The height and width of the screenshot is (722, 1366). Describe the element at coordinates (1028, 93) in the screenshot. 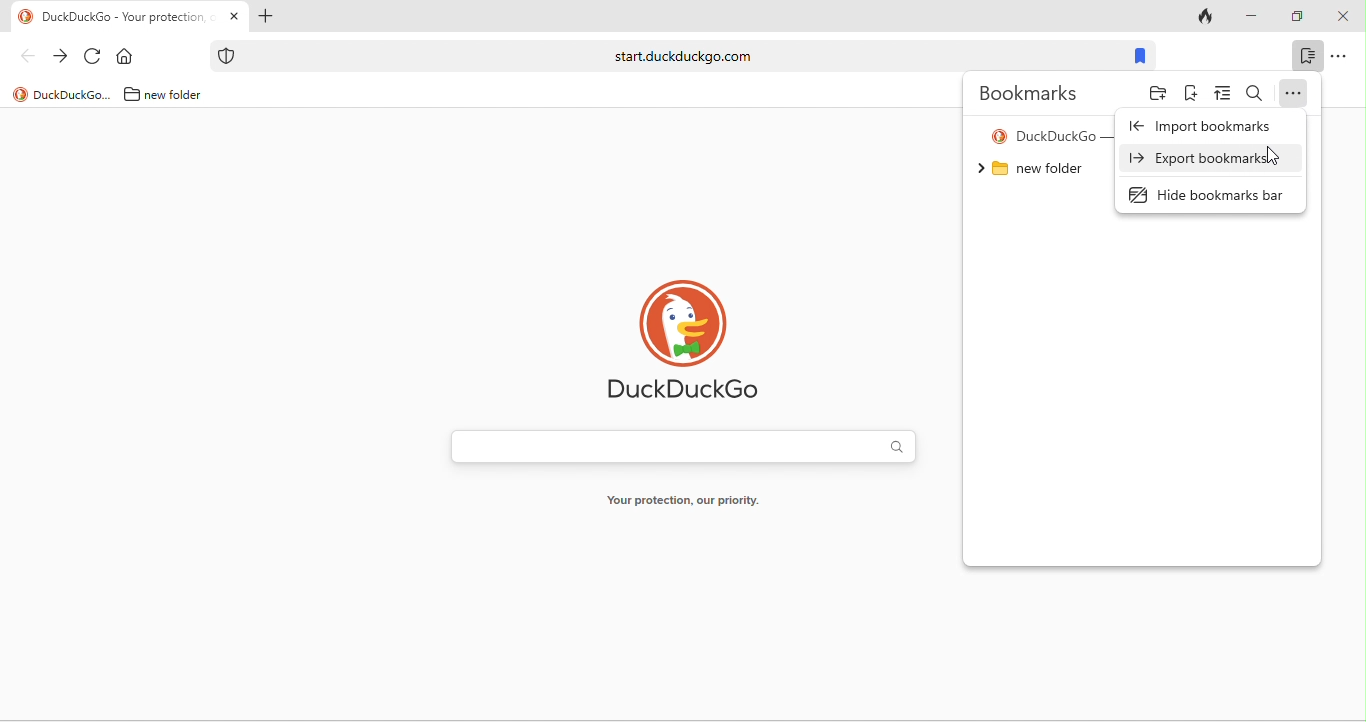

I see `bookmarks` at that location.